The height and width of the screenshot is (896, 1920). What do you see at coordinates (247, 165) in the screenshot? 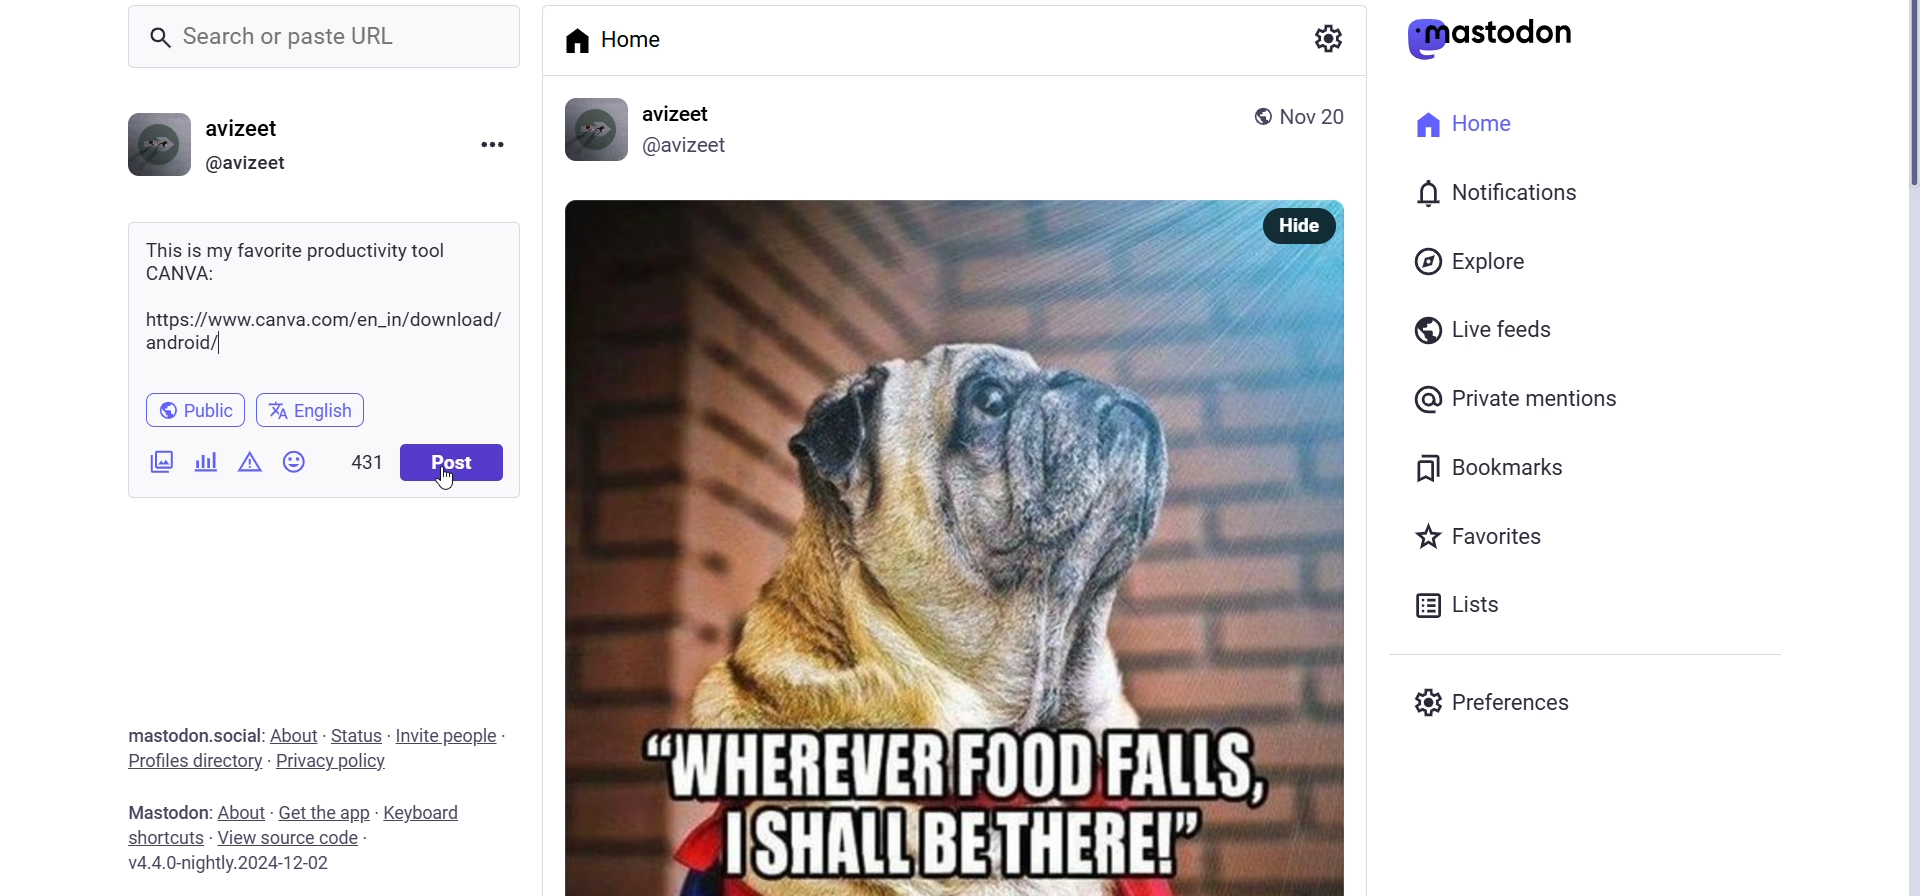
I see `@avizeet` at bounding box center [247, 165].